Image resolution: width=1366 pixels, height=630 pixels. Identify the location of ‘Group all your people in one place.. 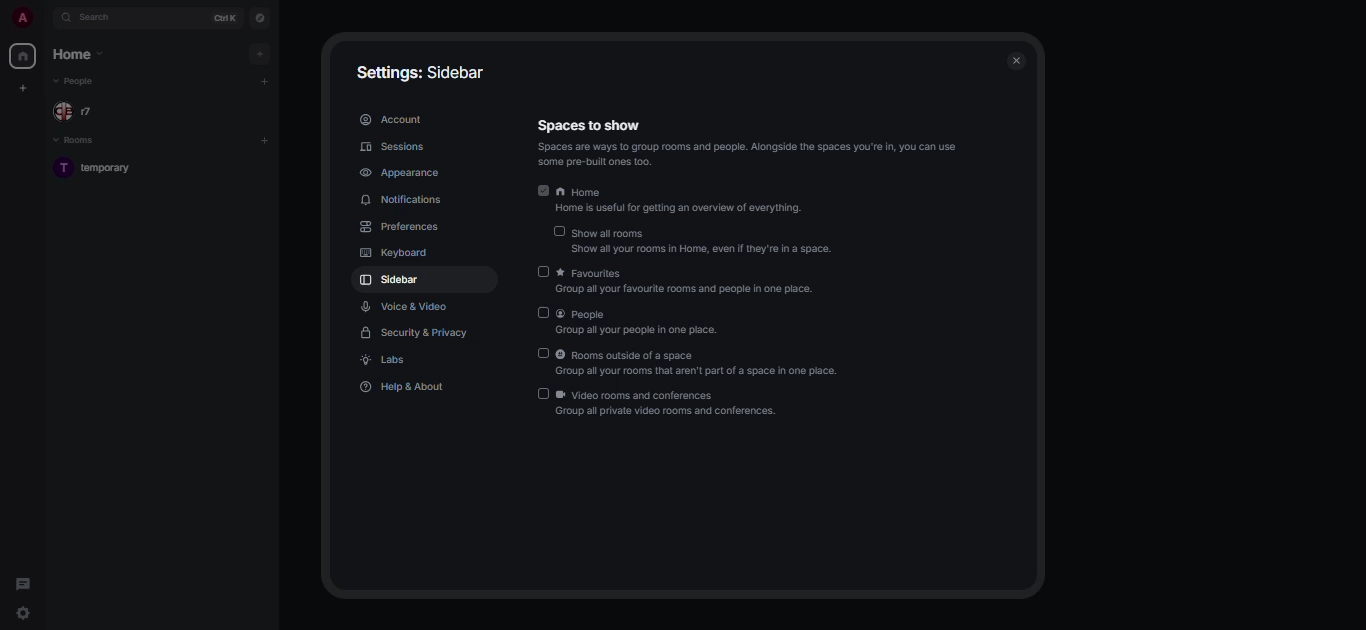
(635, 330).